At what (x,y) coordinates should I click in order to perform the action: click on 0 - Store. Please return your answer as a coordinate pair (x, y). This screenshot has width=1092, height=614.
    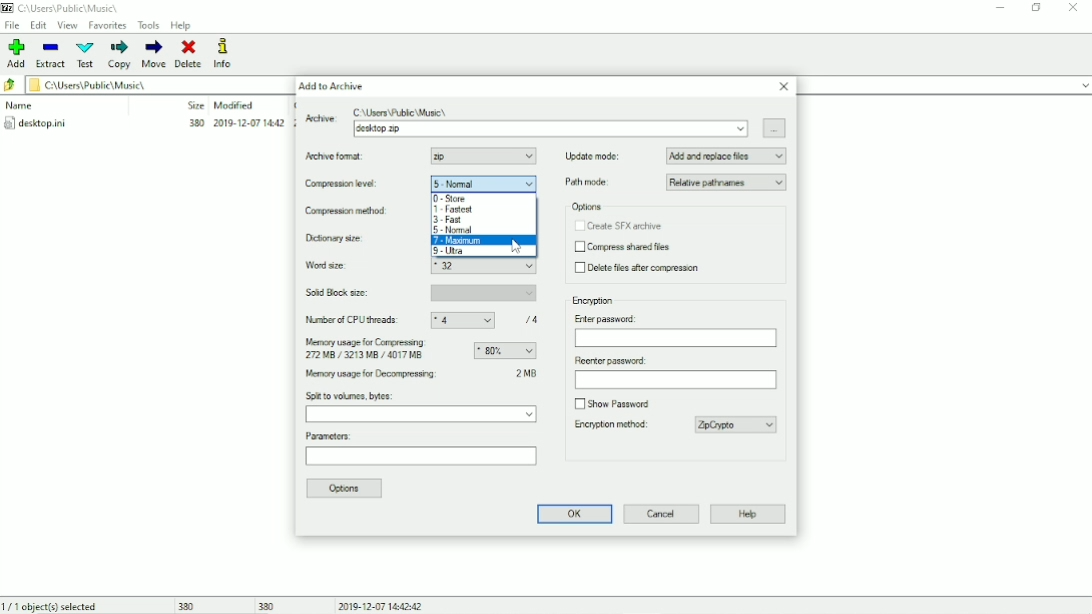
    Looking at the image, I should click on (451, 198).